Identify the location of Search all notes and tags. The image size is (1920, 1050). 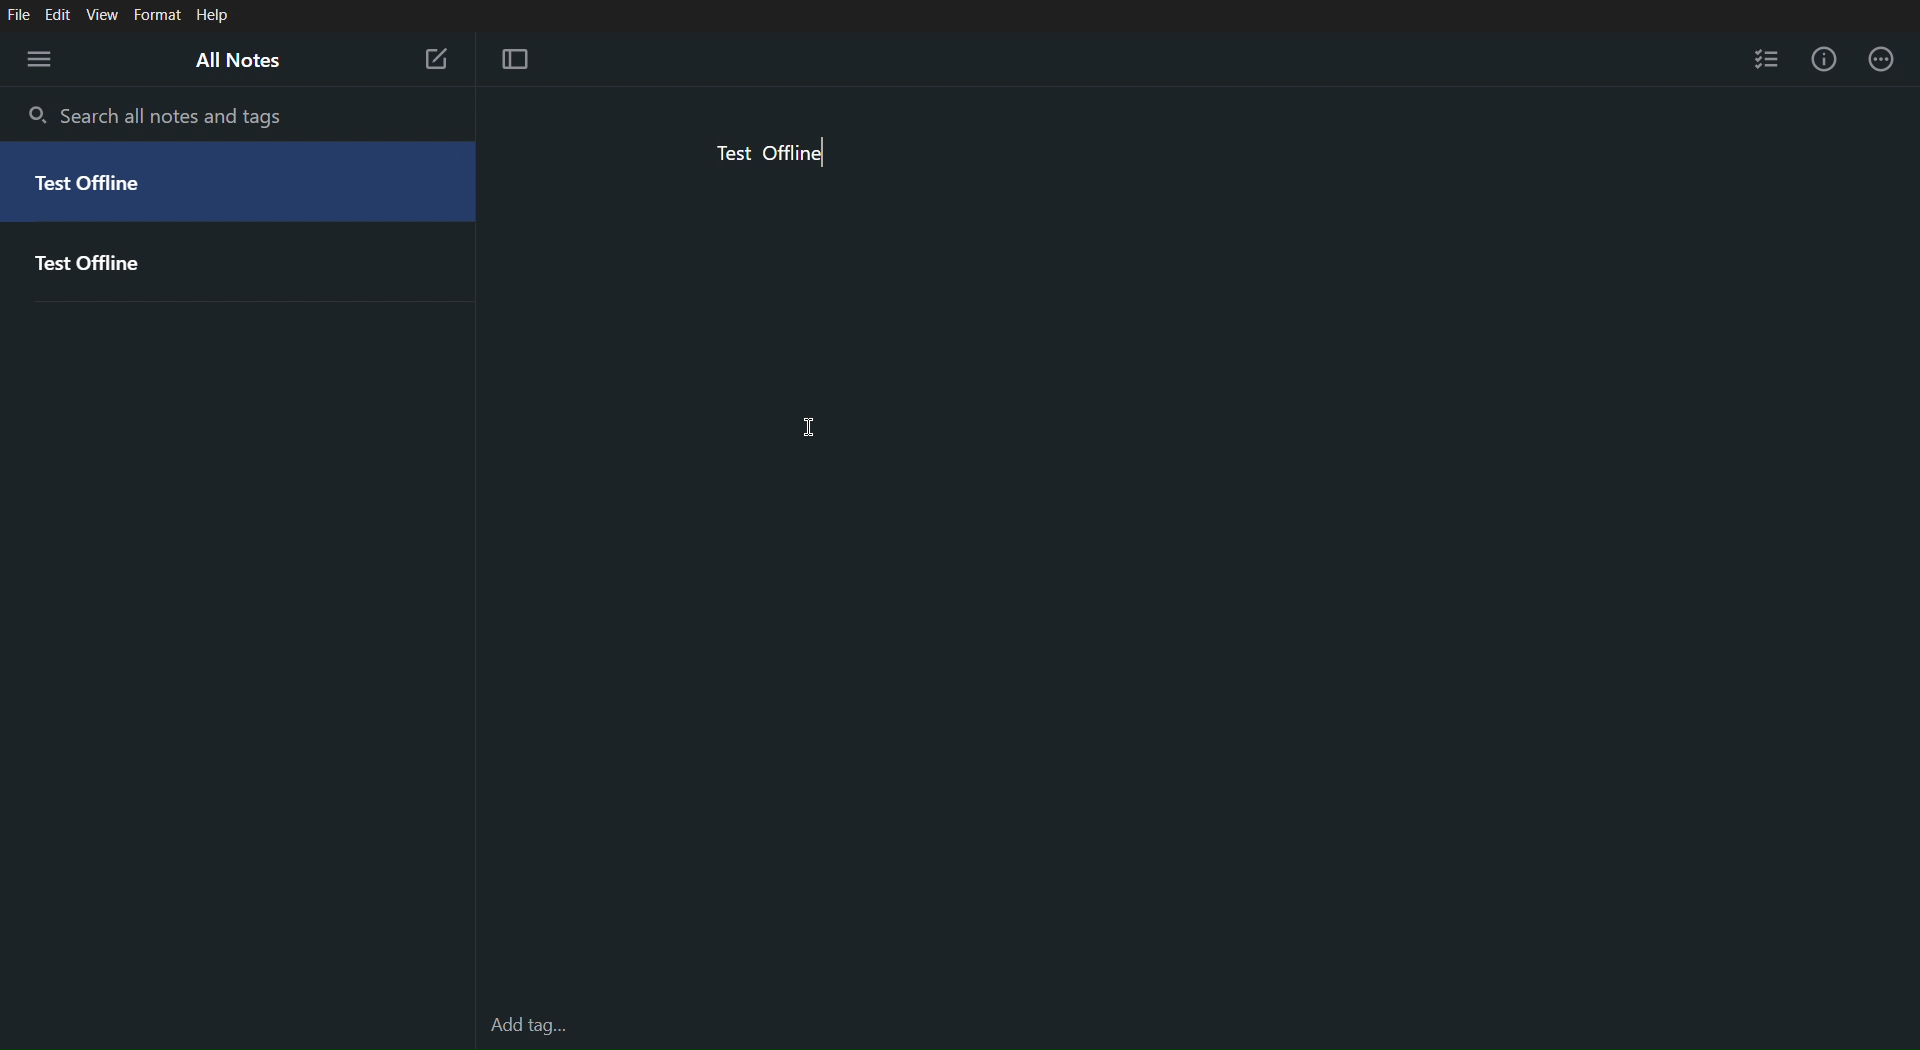
(157, 118).